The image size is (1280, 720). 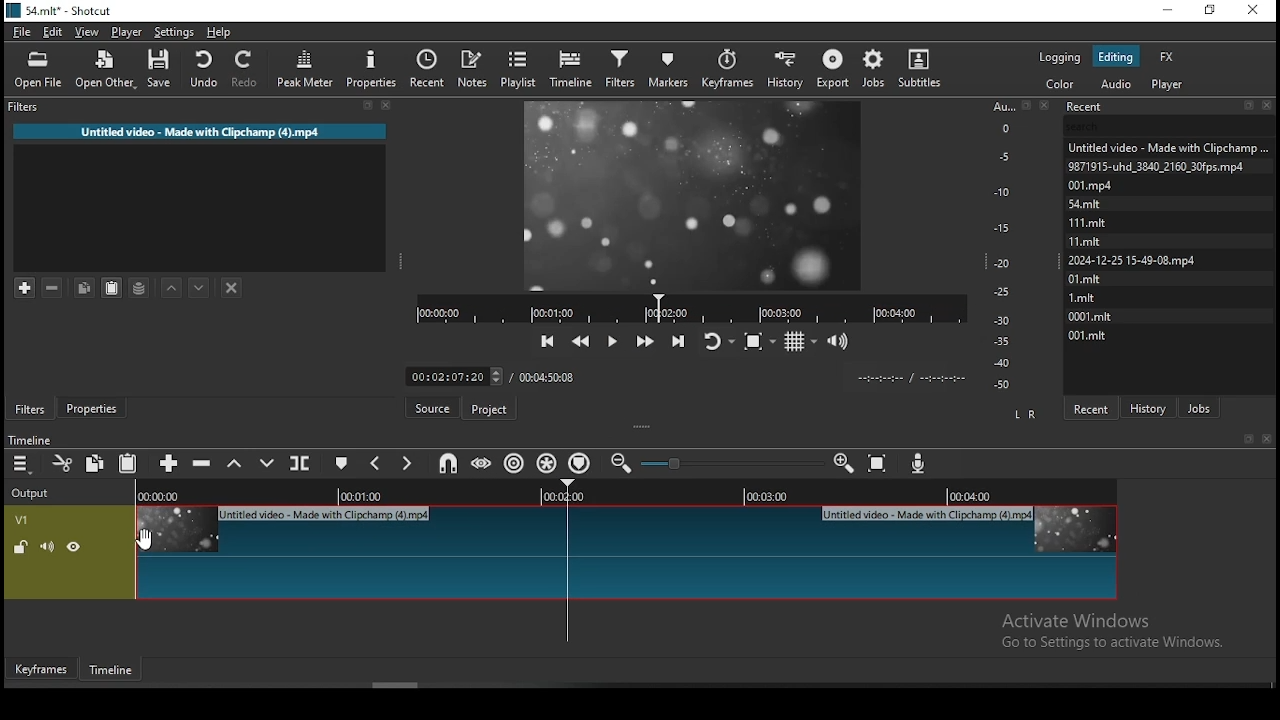 I want to click on markers, so click(x=668, y=68).